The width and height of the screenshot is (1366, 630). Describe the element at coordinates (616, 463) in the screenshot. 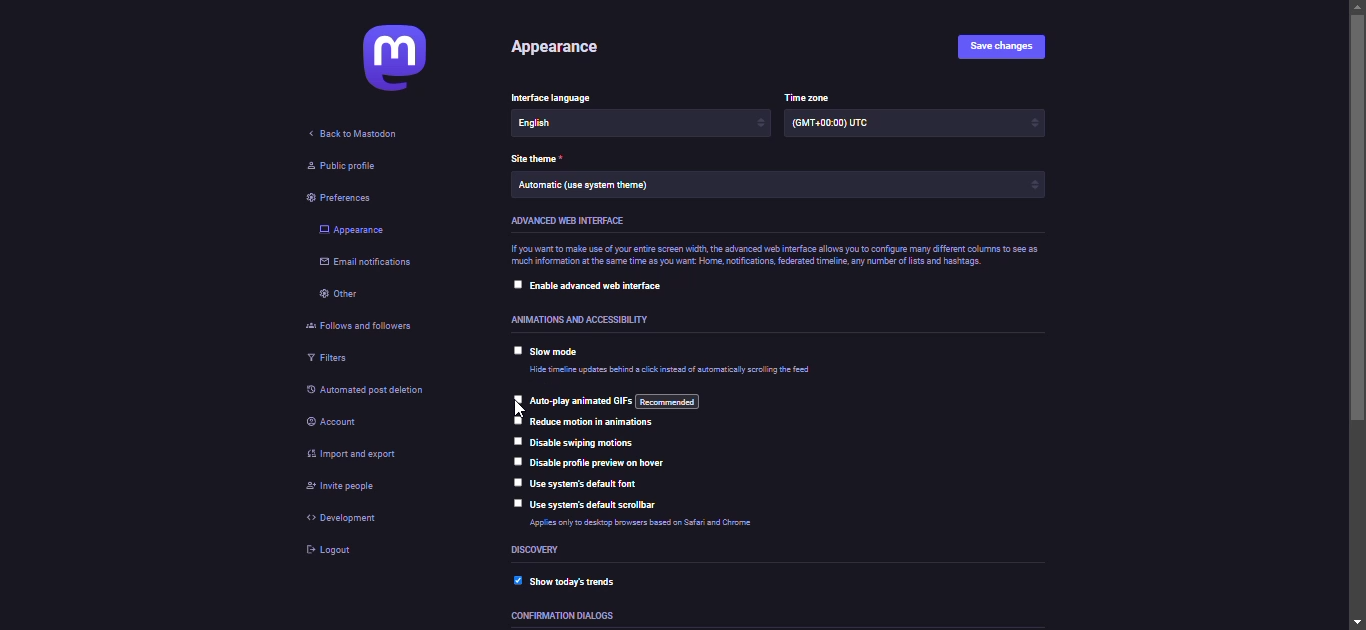

I see `disable profile preview on hover` at that location.